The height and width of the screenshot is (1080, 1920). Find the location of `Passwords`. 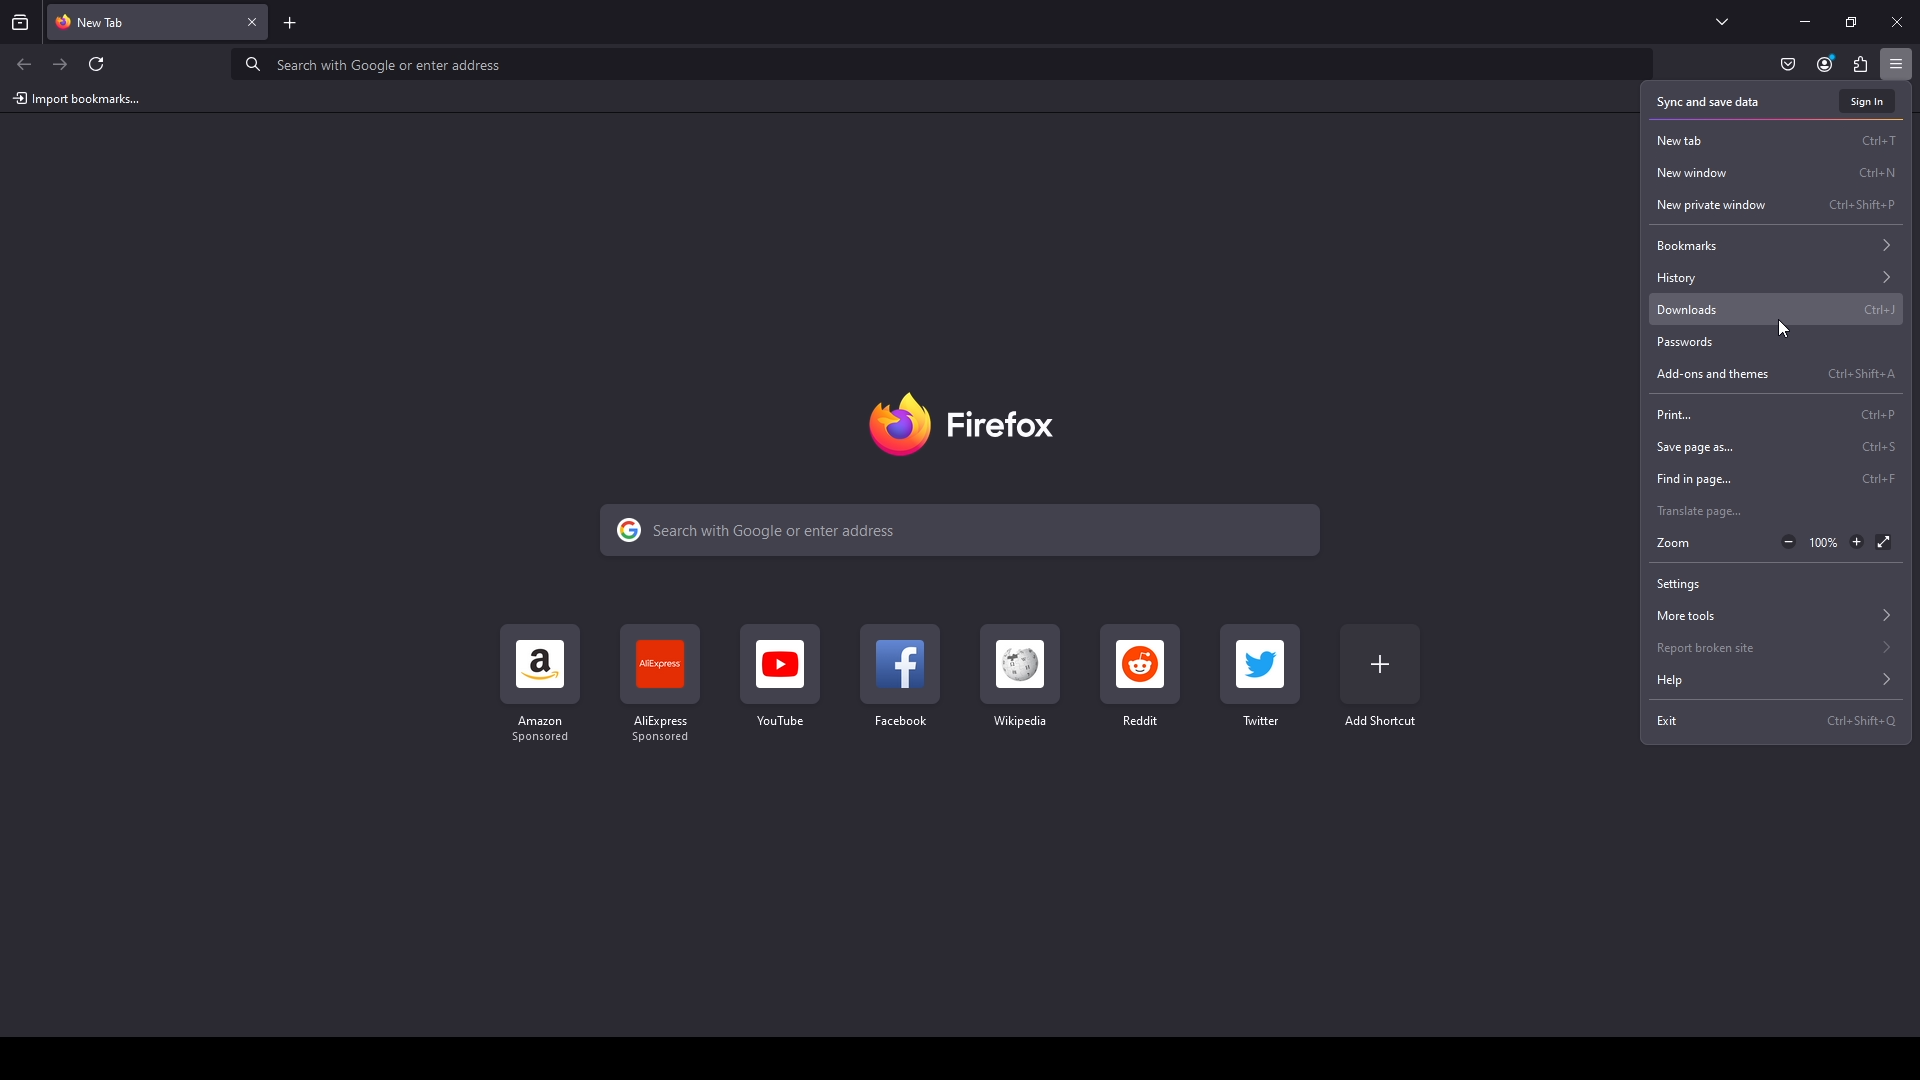

Passwords is located at coordinates (1776, 341).